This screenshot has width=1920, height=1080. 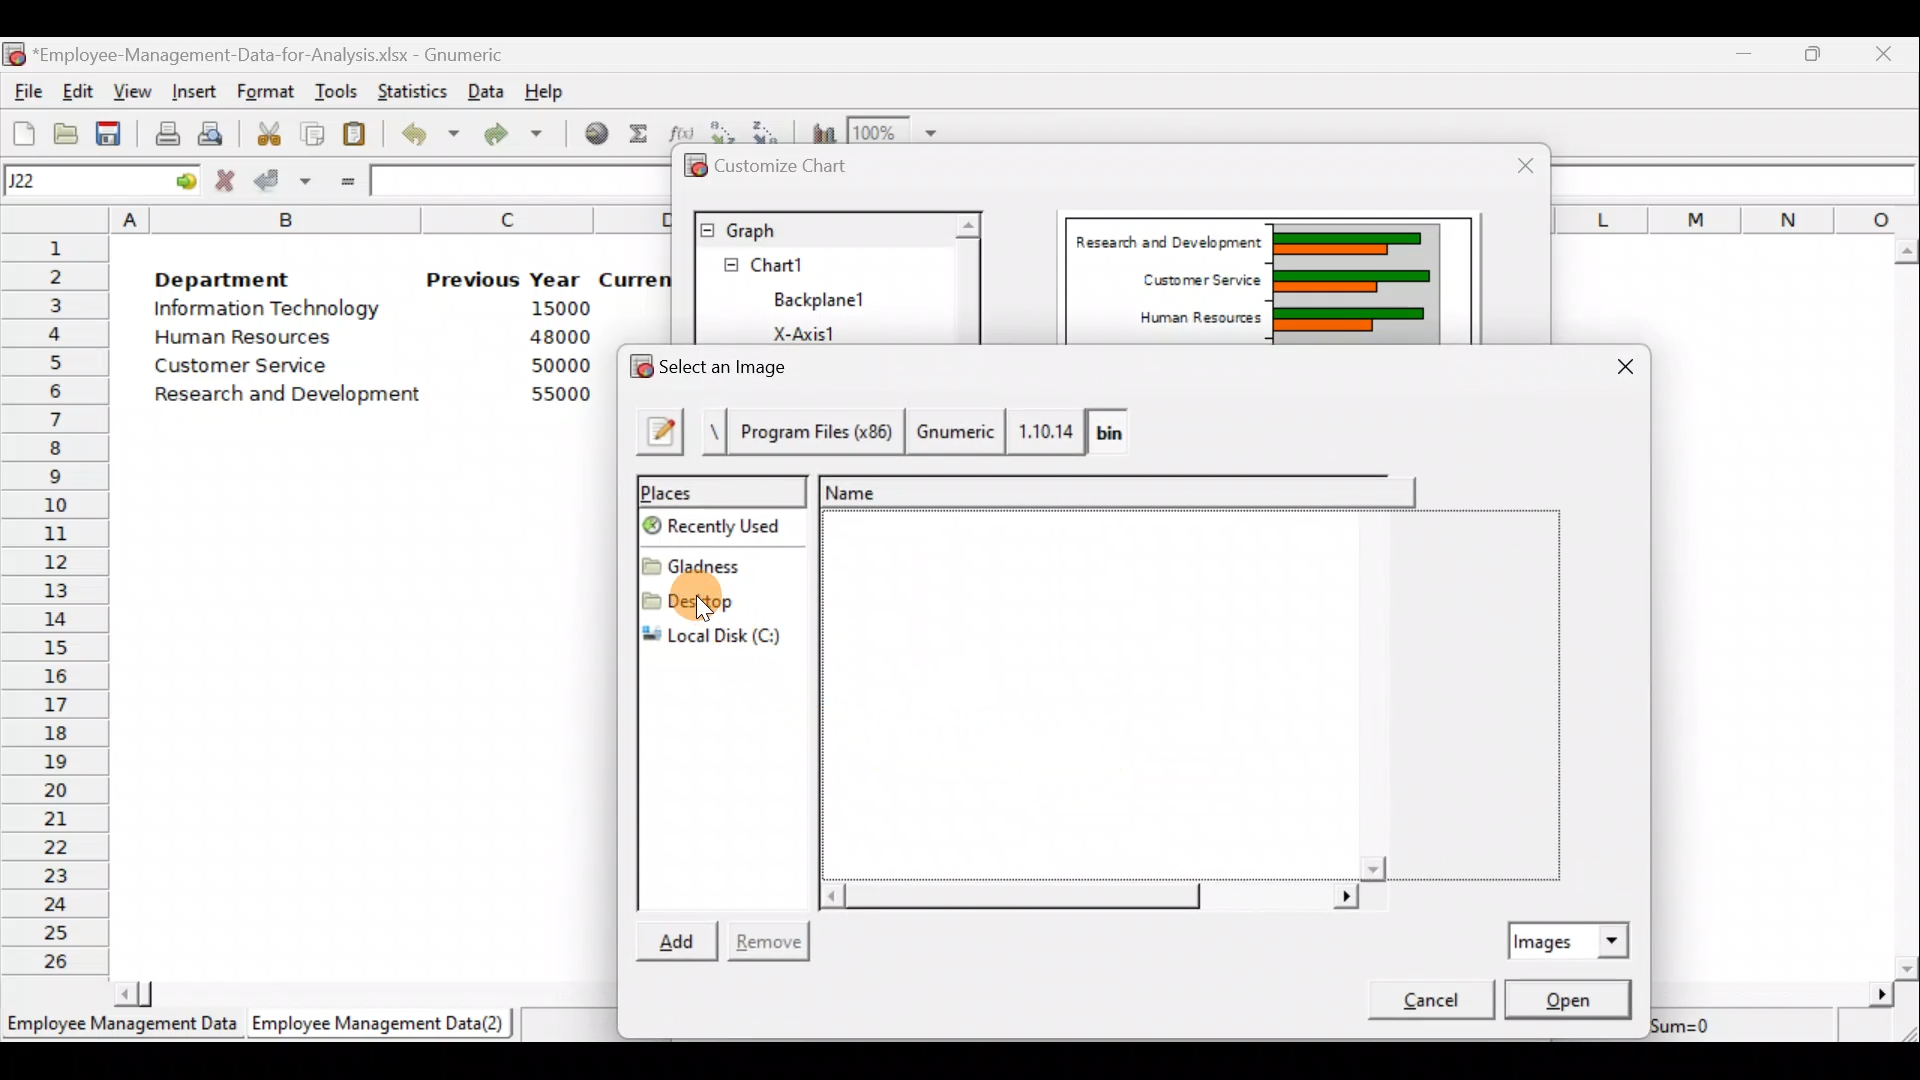 What do you see at coordinates (65, 131) in the screenshot?
I see `Open a file` at bounding box center [65, 131].